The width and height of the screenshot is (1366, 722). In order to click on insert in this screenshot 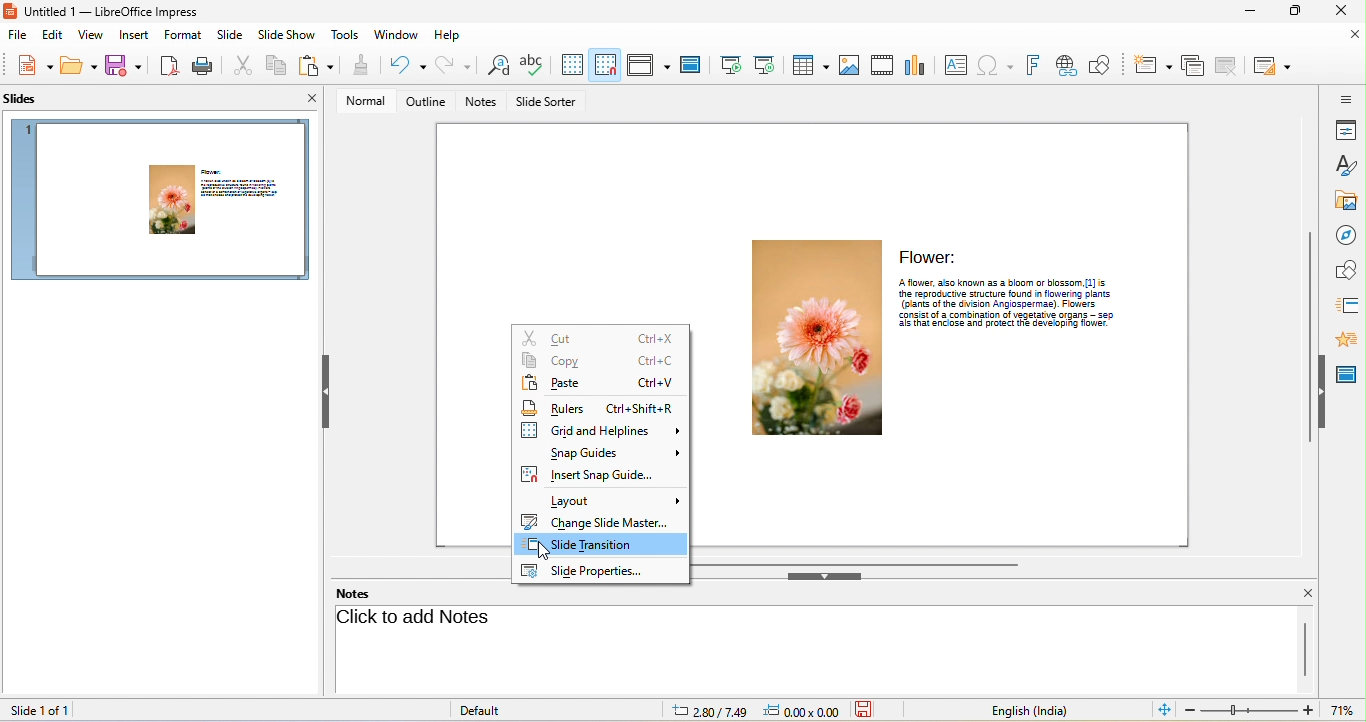, I will do `click(135, 35)`.